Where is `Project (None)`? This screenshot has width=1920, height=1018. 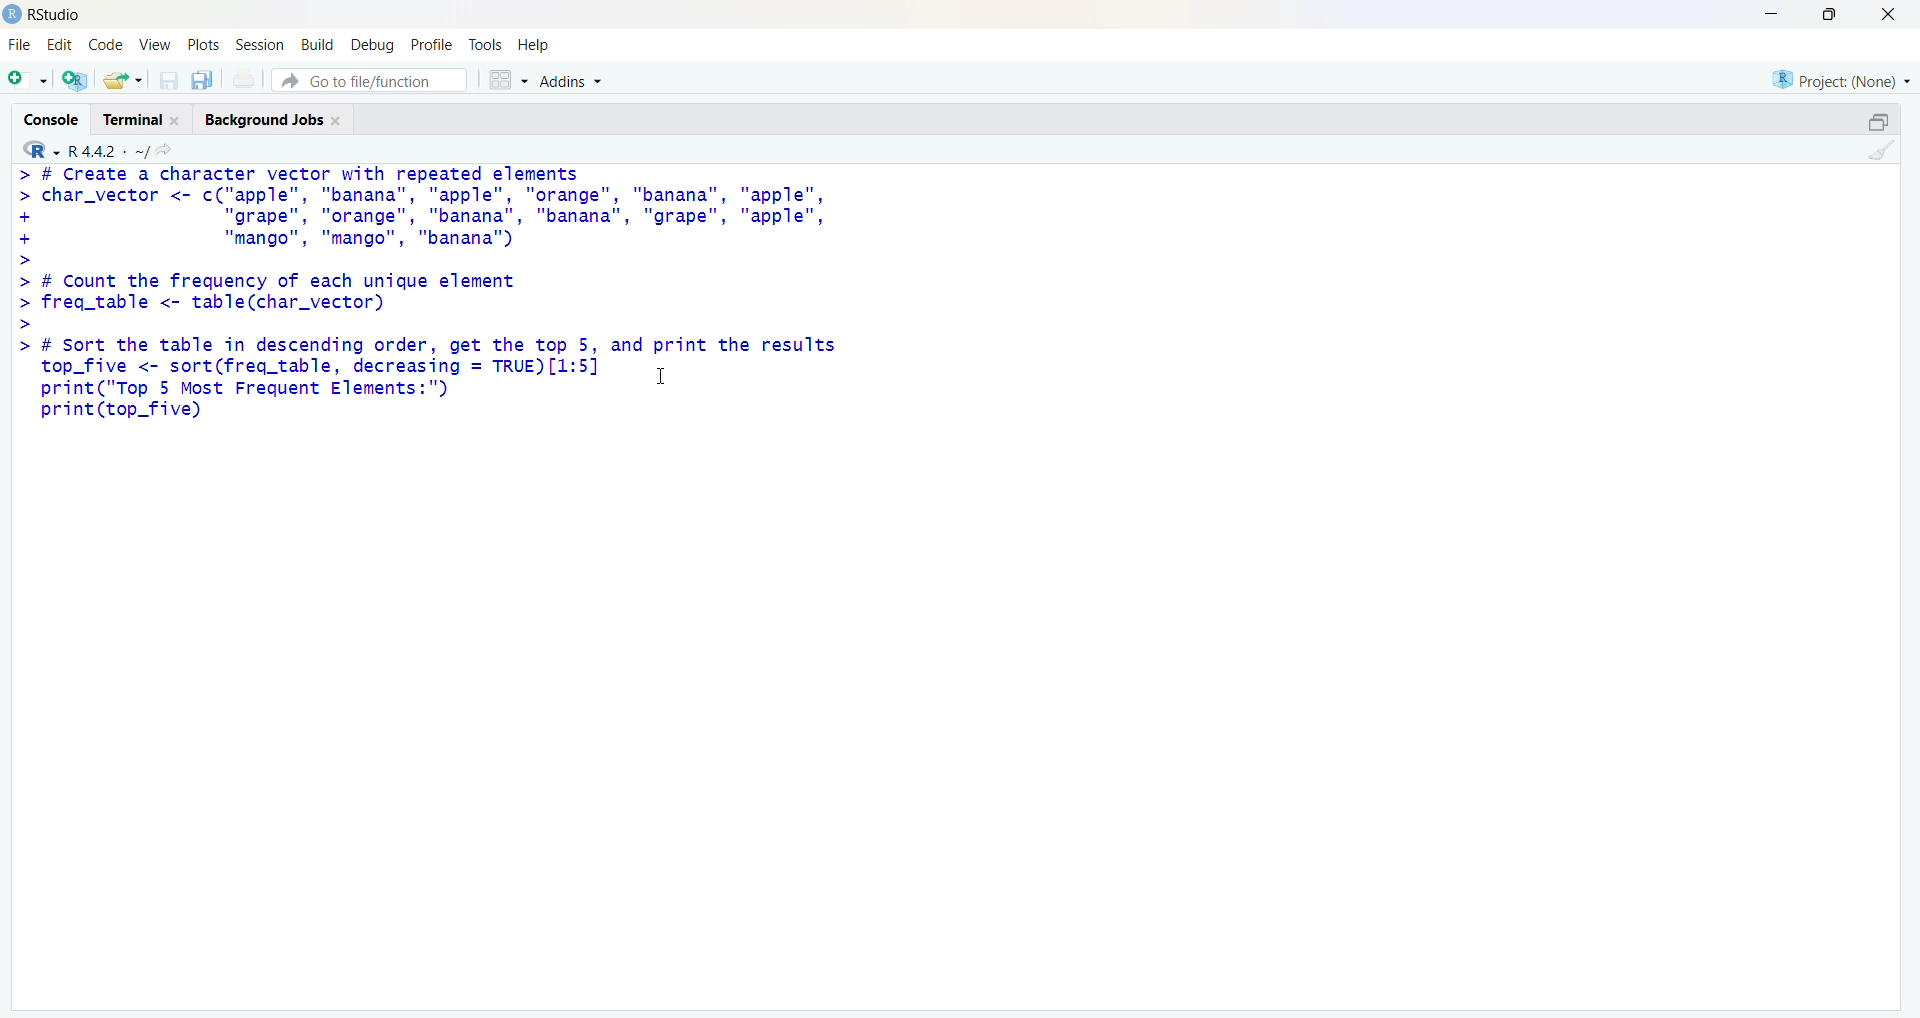 Project (None) is located at coordinates (1836, 76).